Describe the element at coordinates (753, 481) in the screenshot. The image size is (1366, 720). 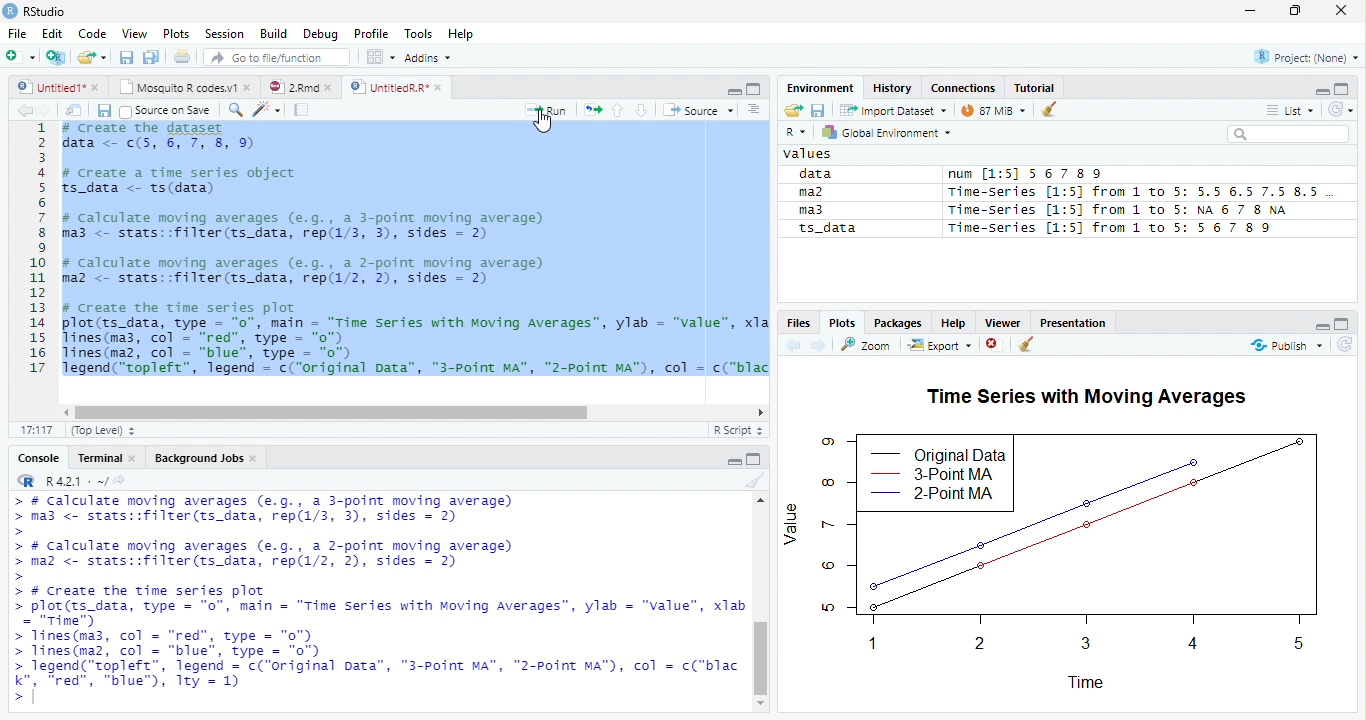
I see `clear` at that location.